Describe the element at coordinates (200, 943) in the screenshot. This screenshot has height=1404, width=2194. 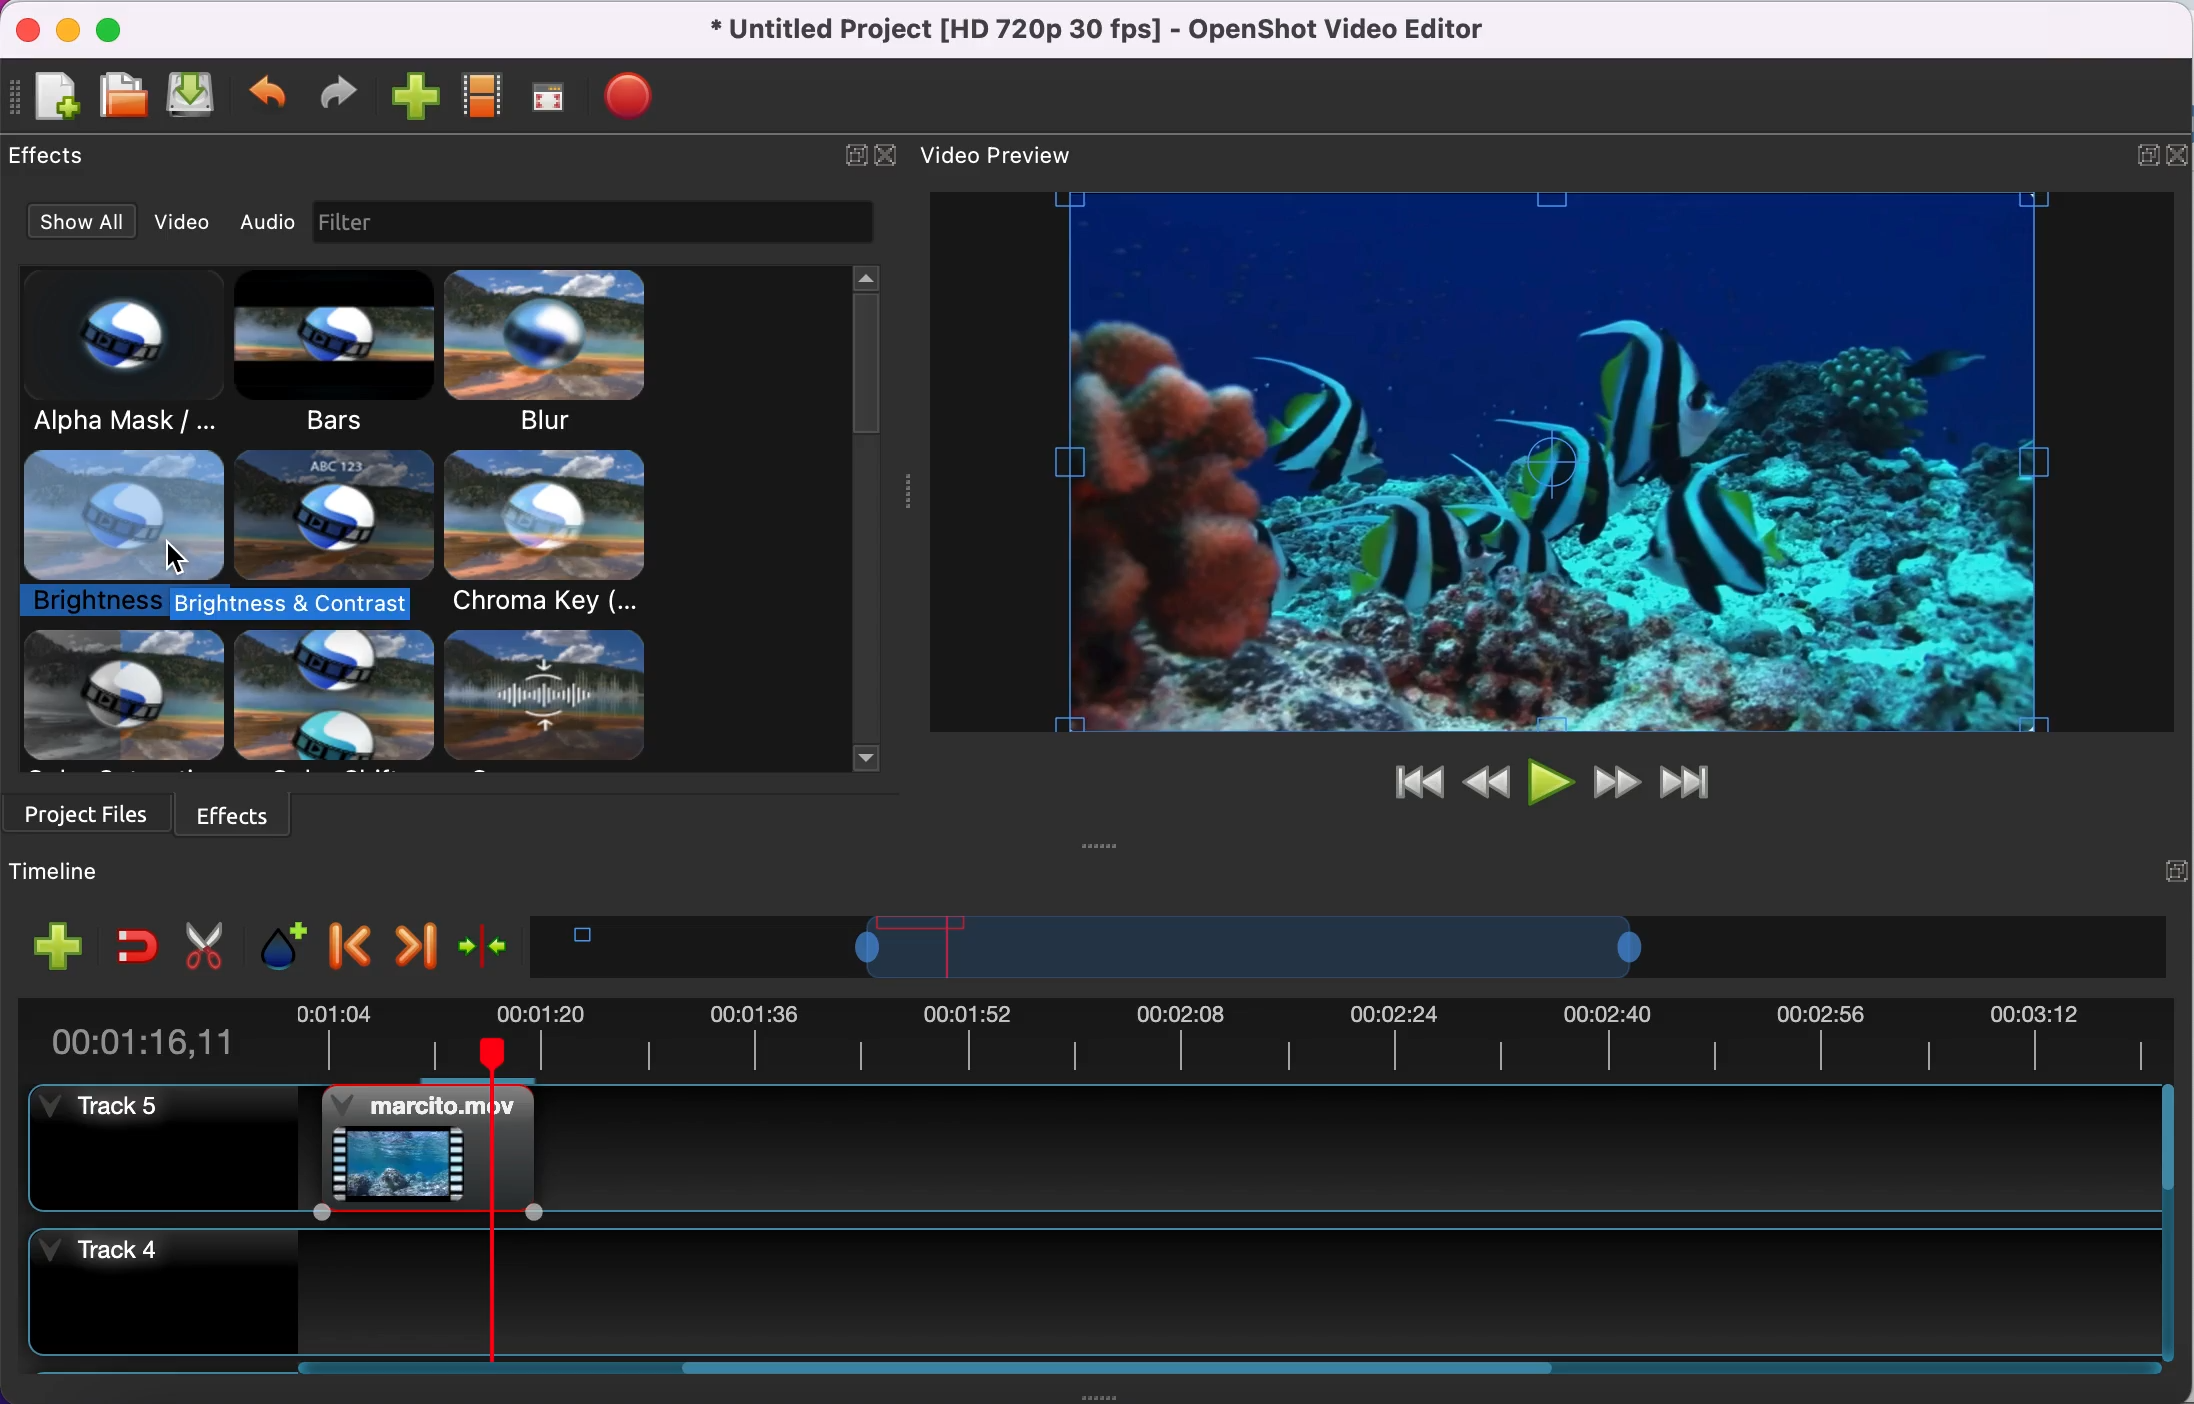
I see `cut` at that location.